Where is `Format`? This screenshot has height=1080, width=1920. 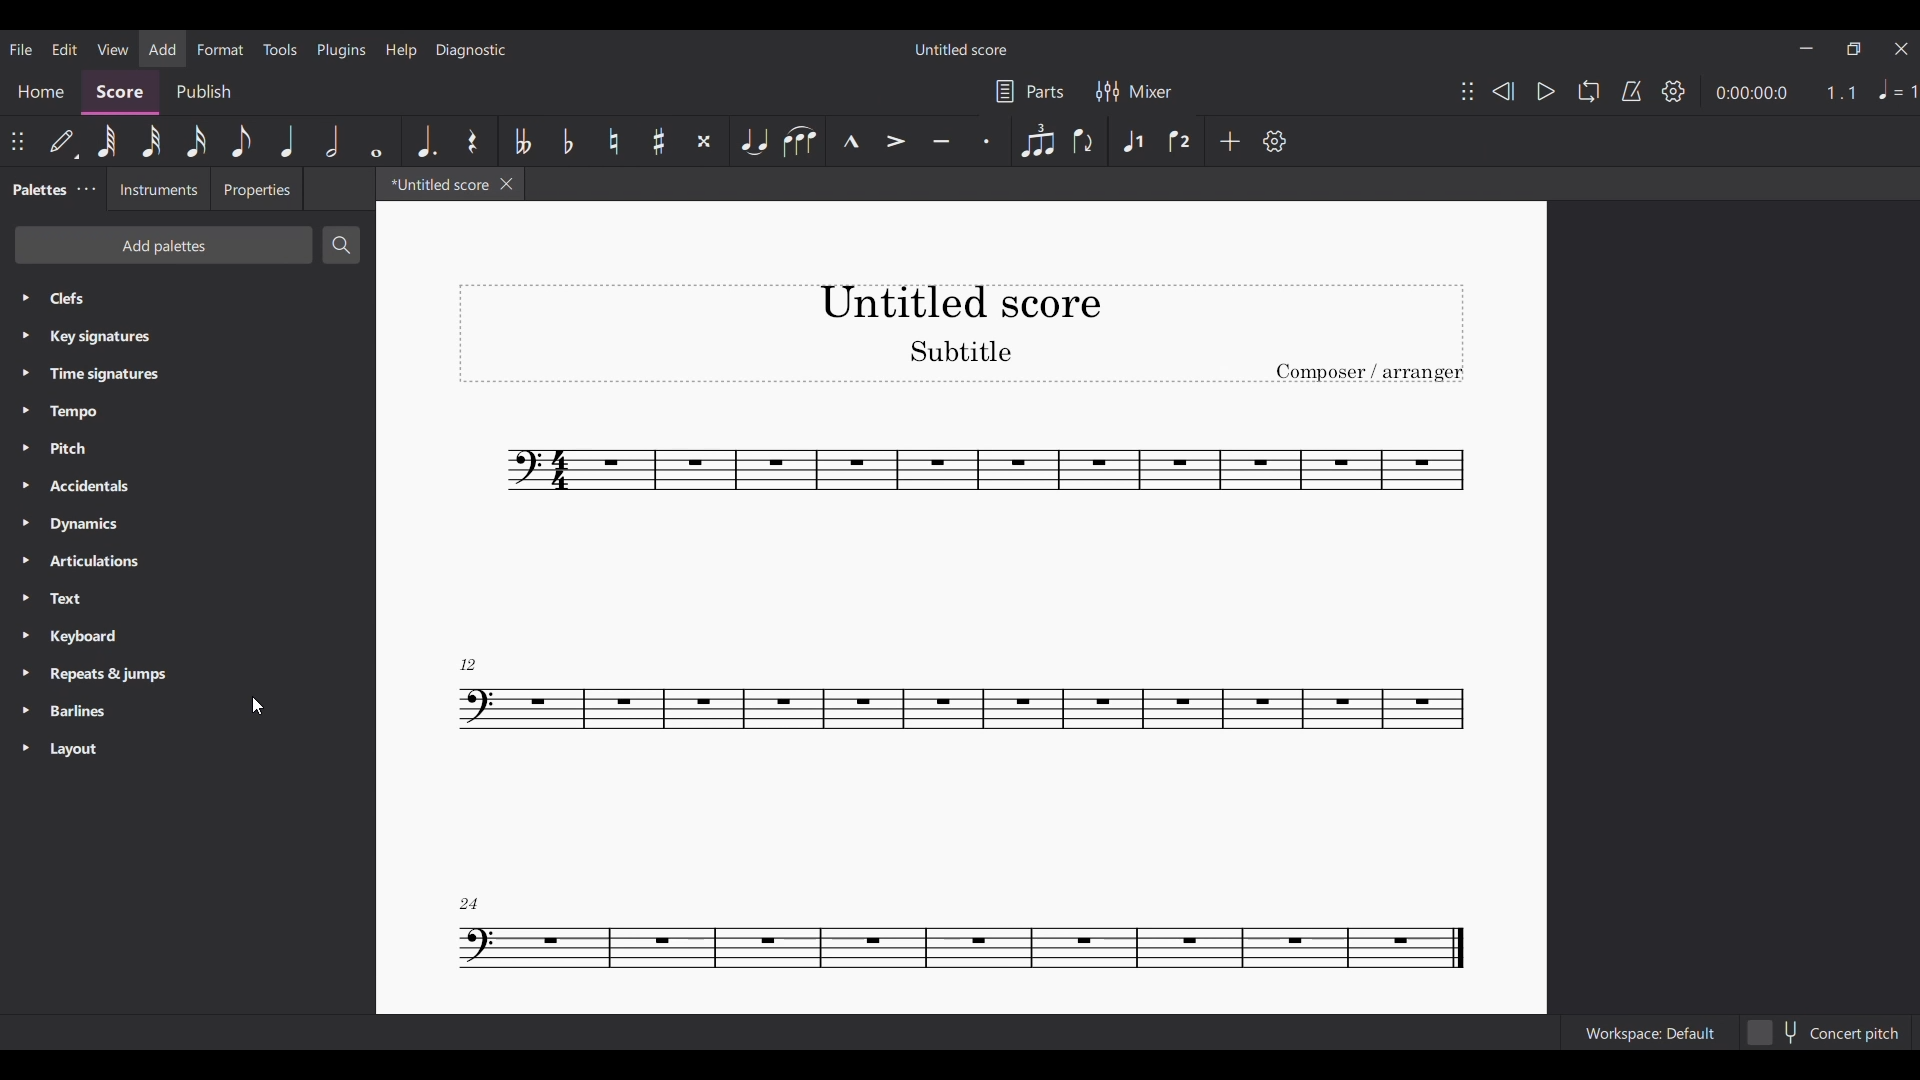
Format is located at coordinates (221, 49).